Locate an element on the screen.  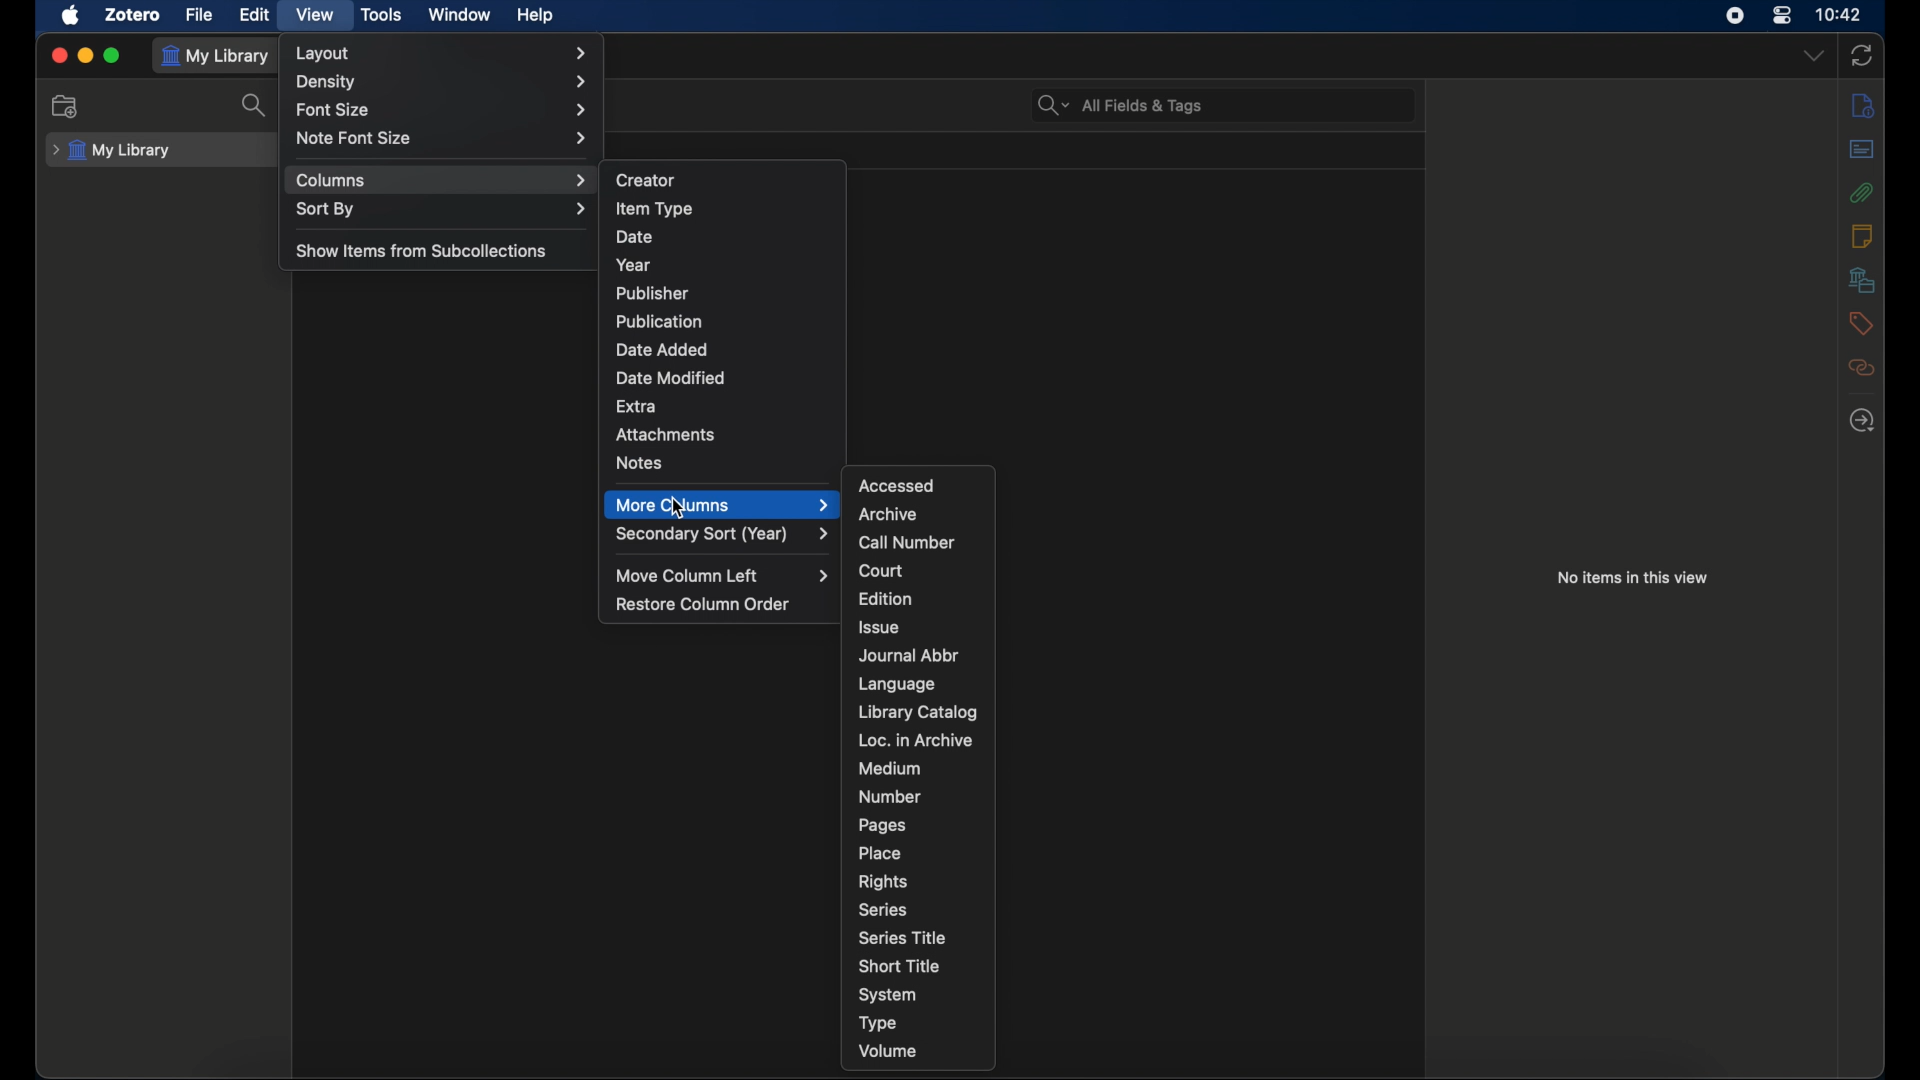
font size is located at coordinates (443, 111).